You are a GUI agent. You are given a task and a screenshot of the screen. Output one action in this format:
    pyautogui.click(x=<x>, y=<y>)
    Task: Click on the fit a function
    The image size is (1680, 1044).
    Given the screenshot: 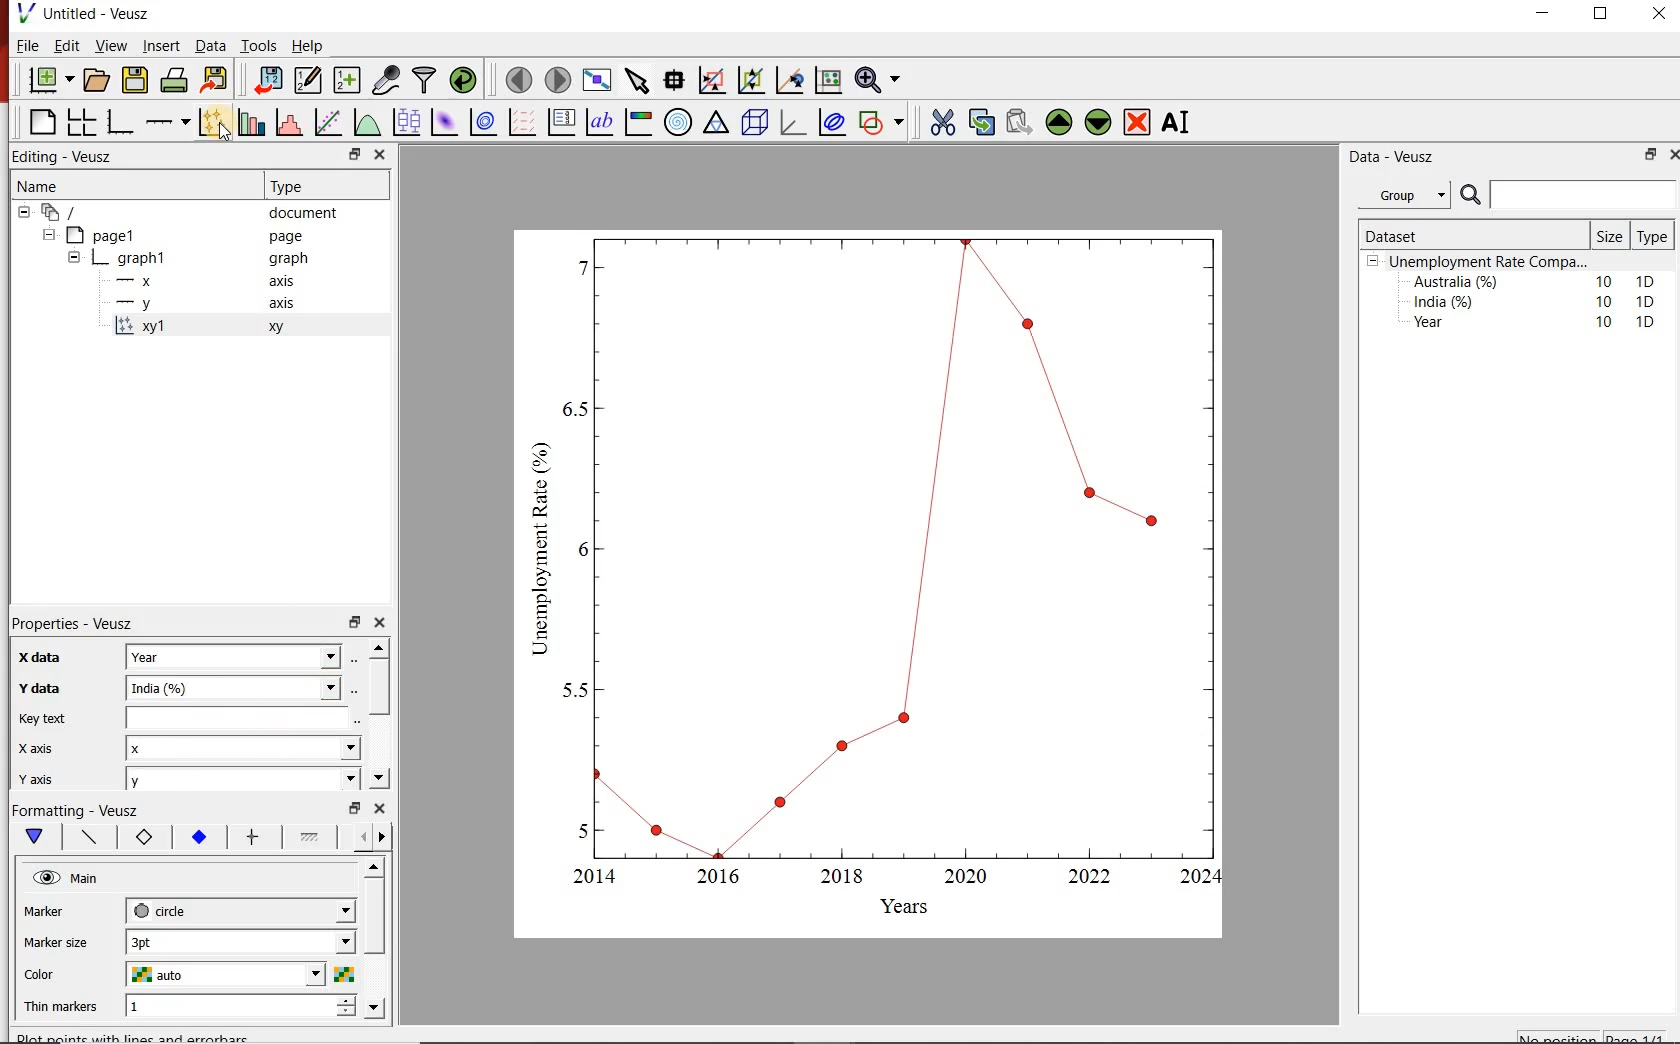 What is the action you would take?
    pyautogui.click(x=327, y=122)
    